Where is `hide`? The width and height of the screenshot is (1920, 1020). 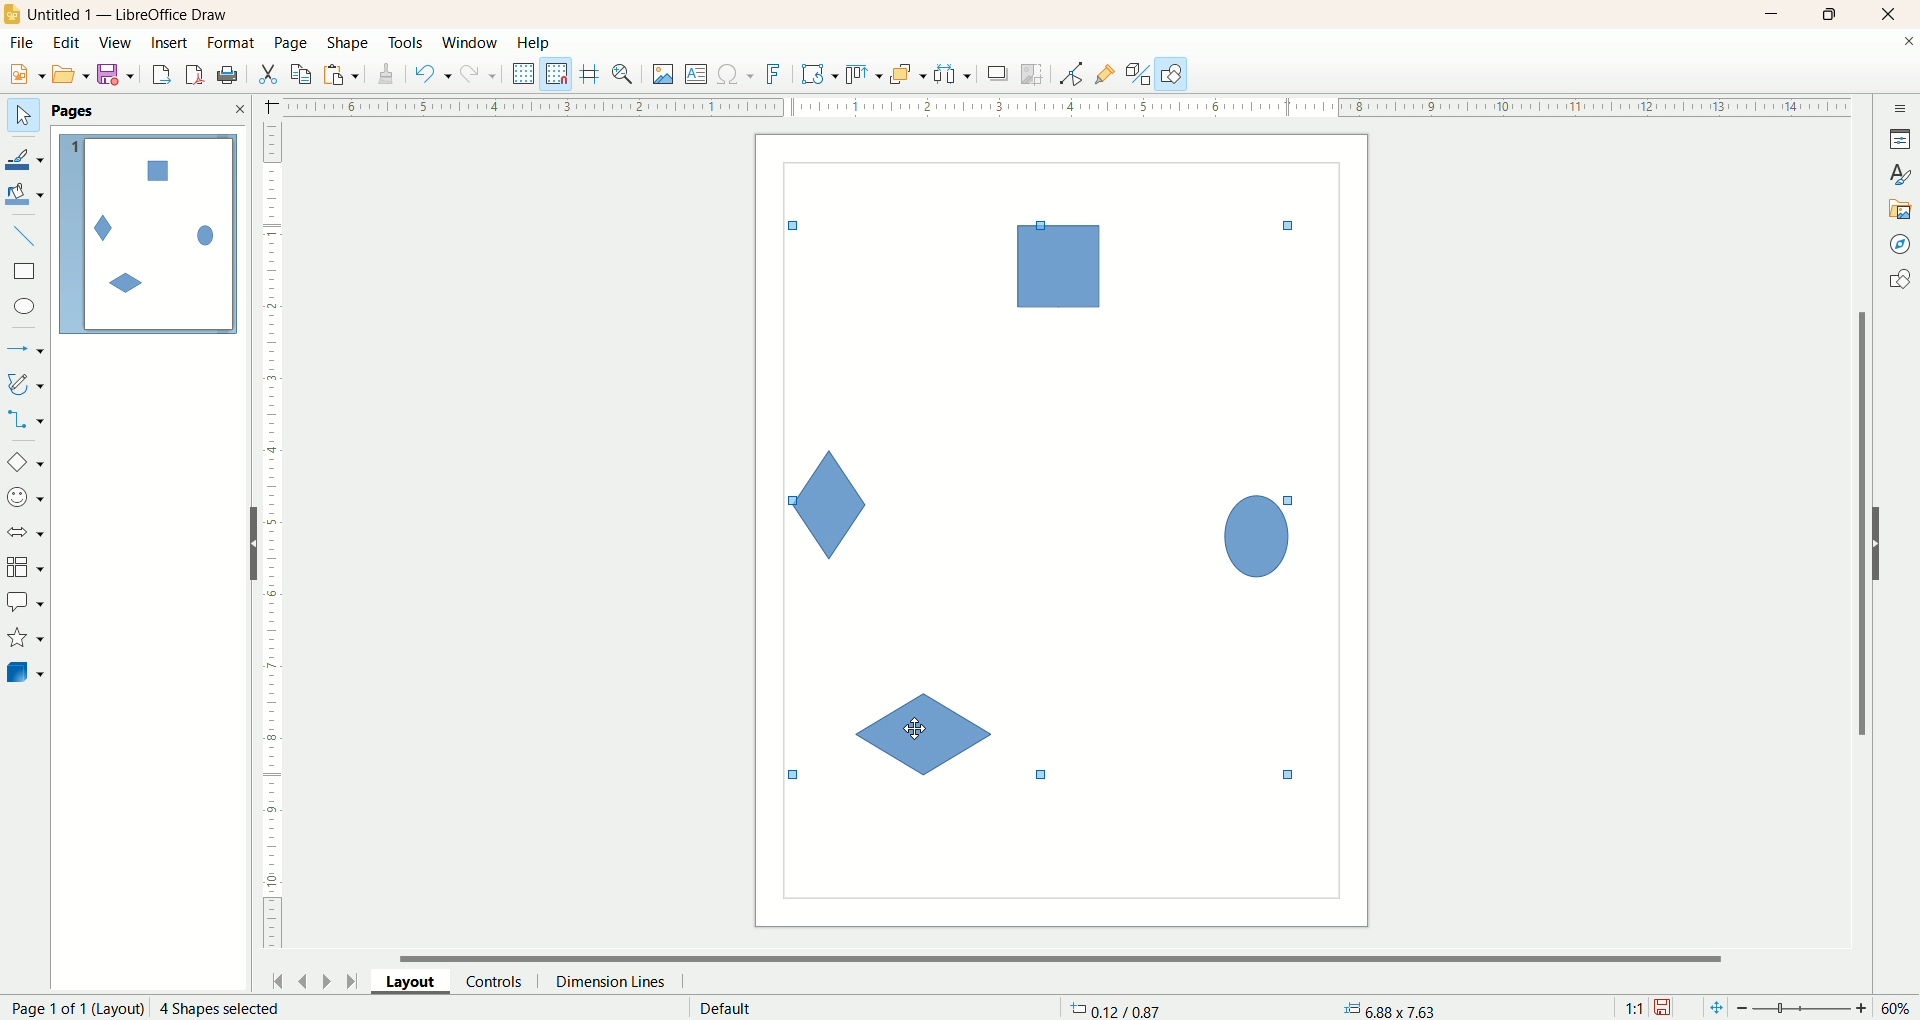 hide is located at coordinates (245, 548).